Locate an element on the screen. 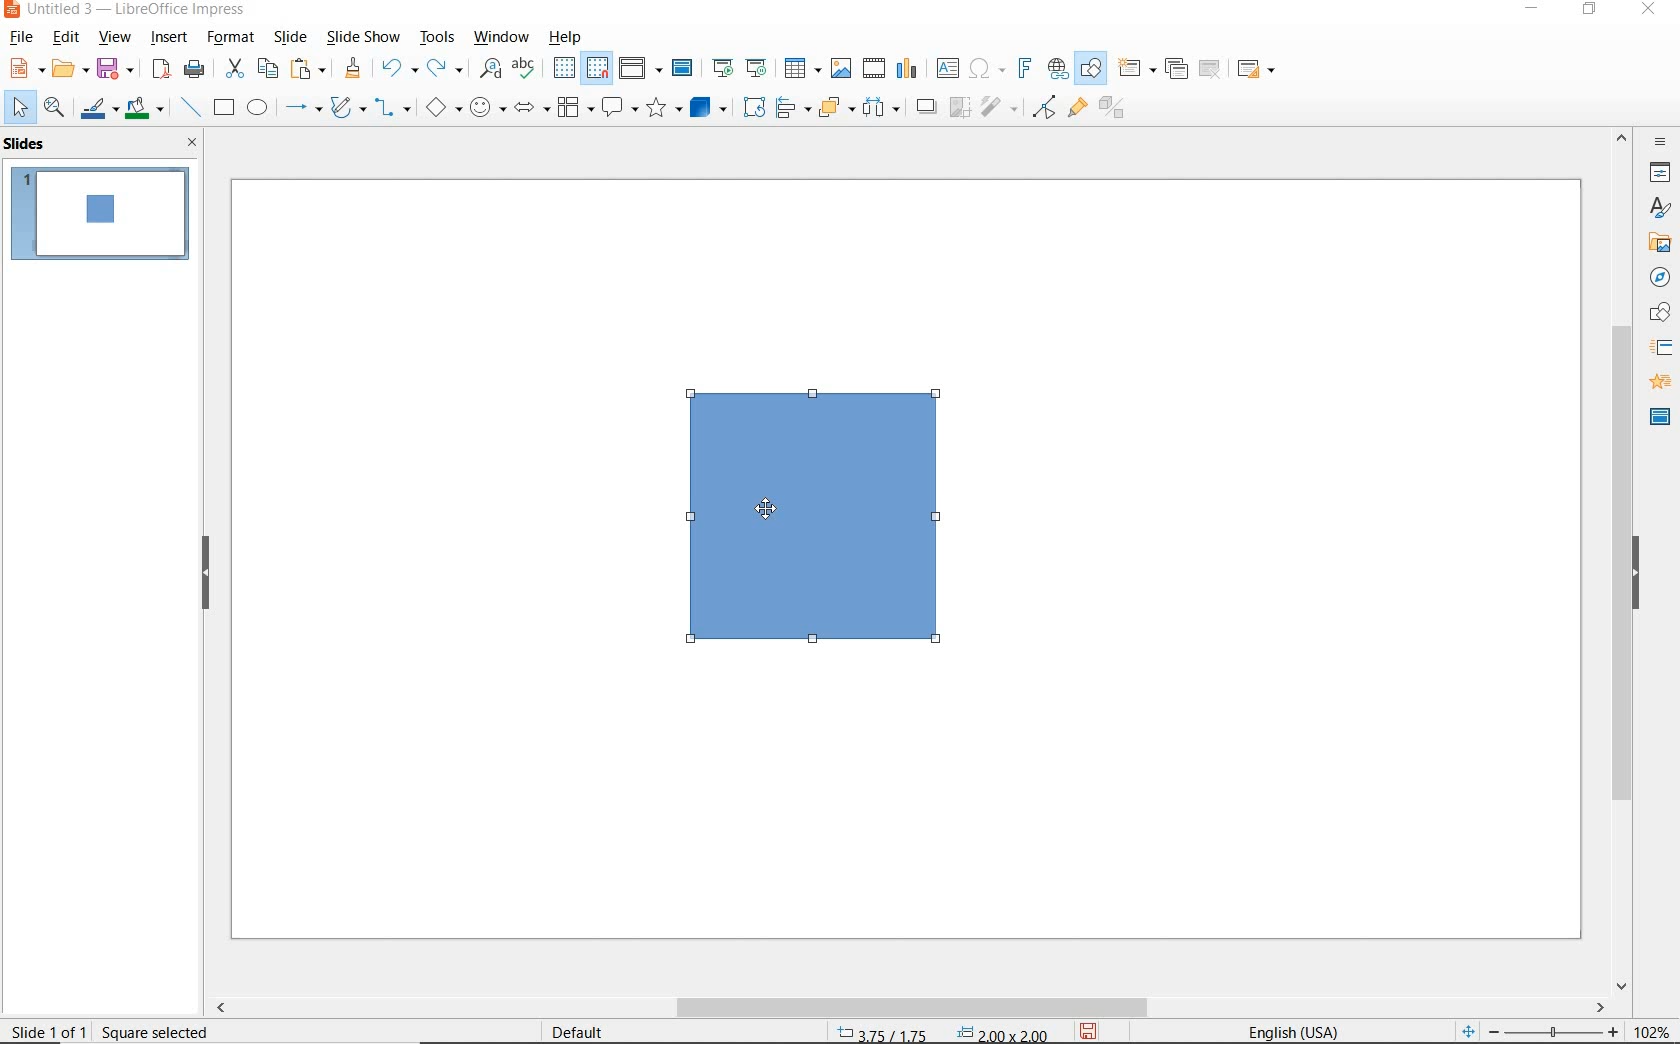  insert image is located at coordinates (842, 69).